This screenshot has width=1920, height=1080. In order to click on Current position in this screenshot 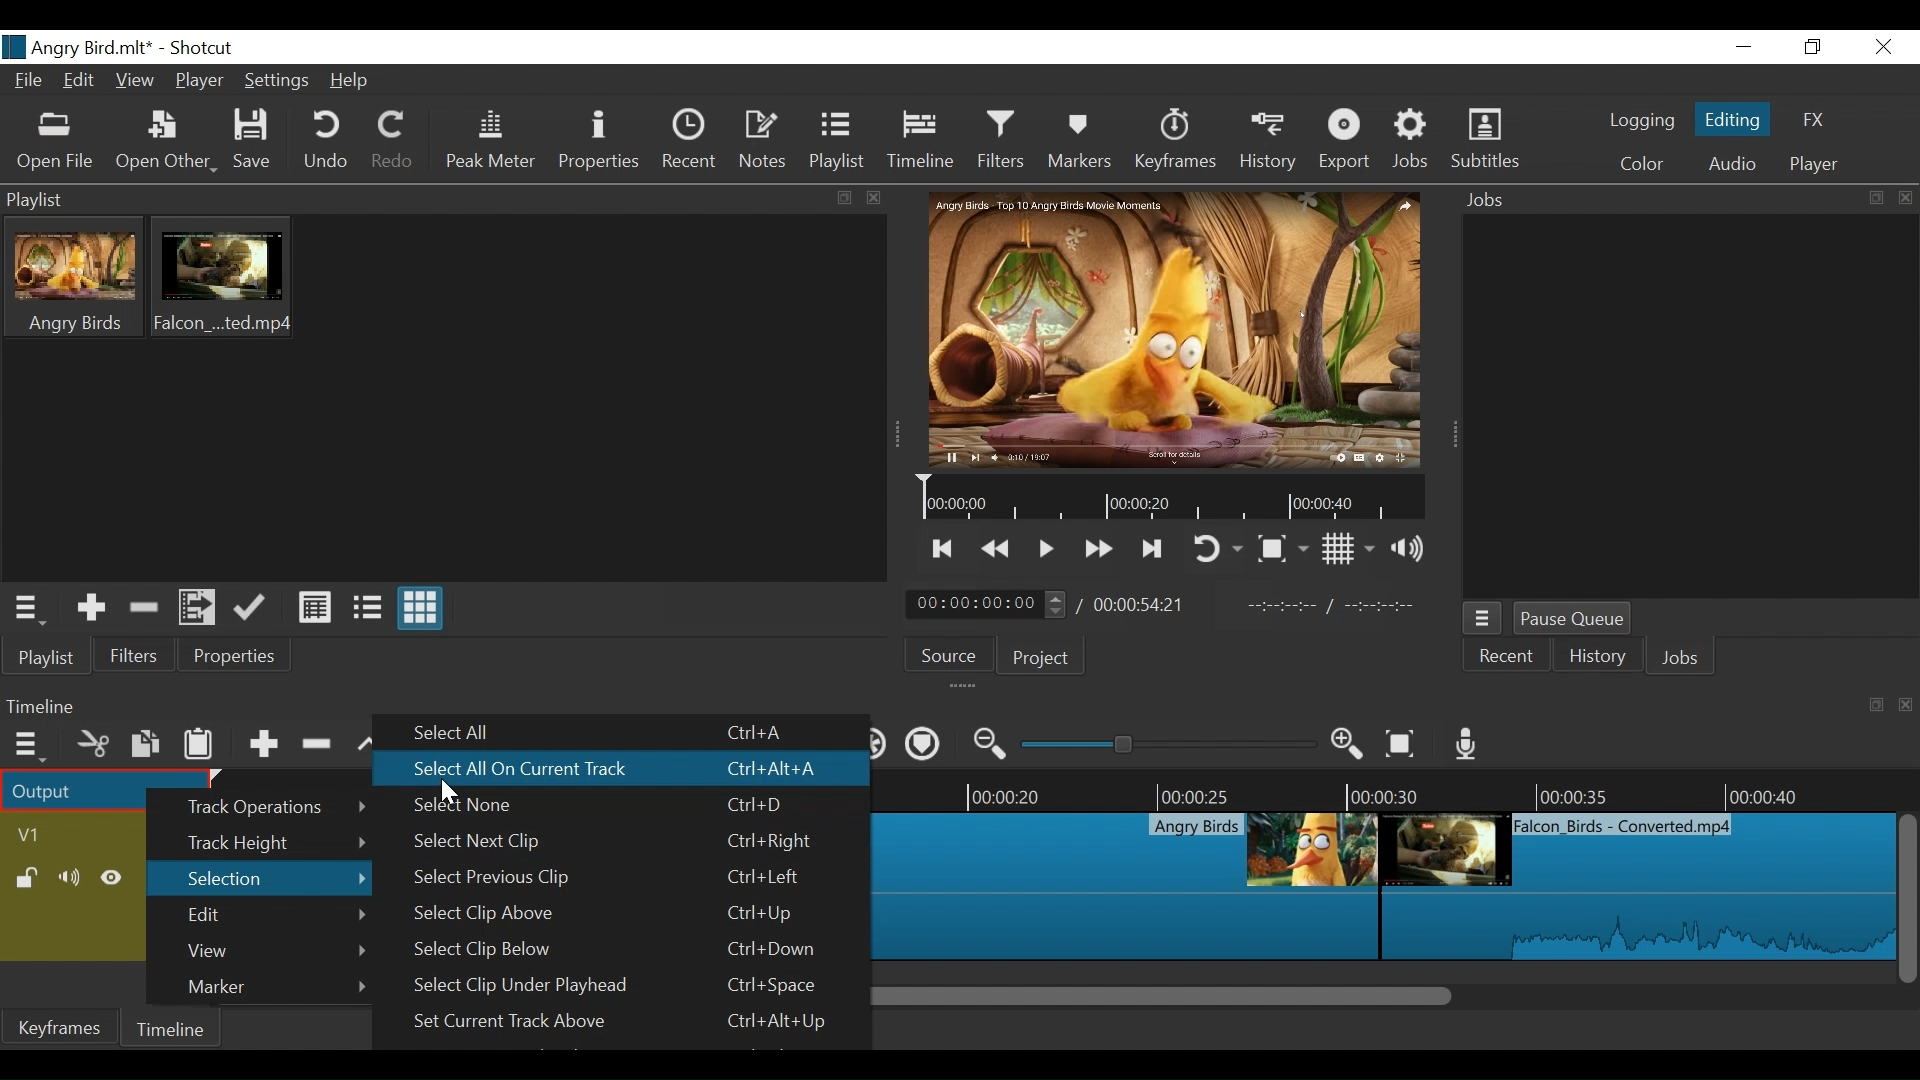, I will do `click(985, 604)`.